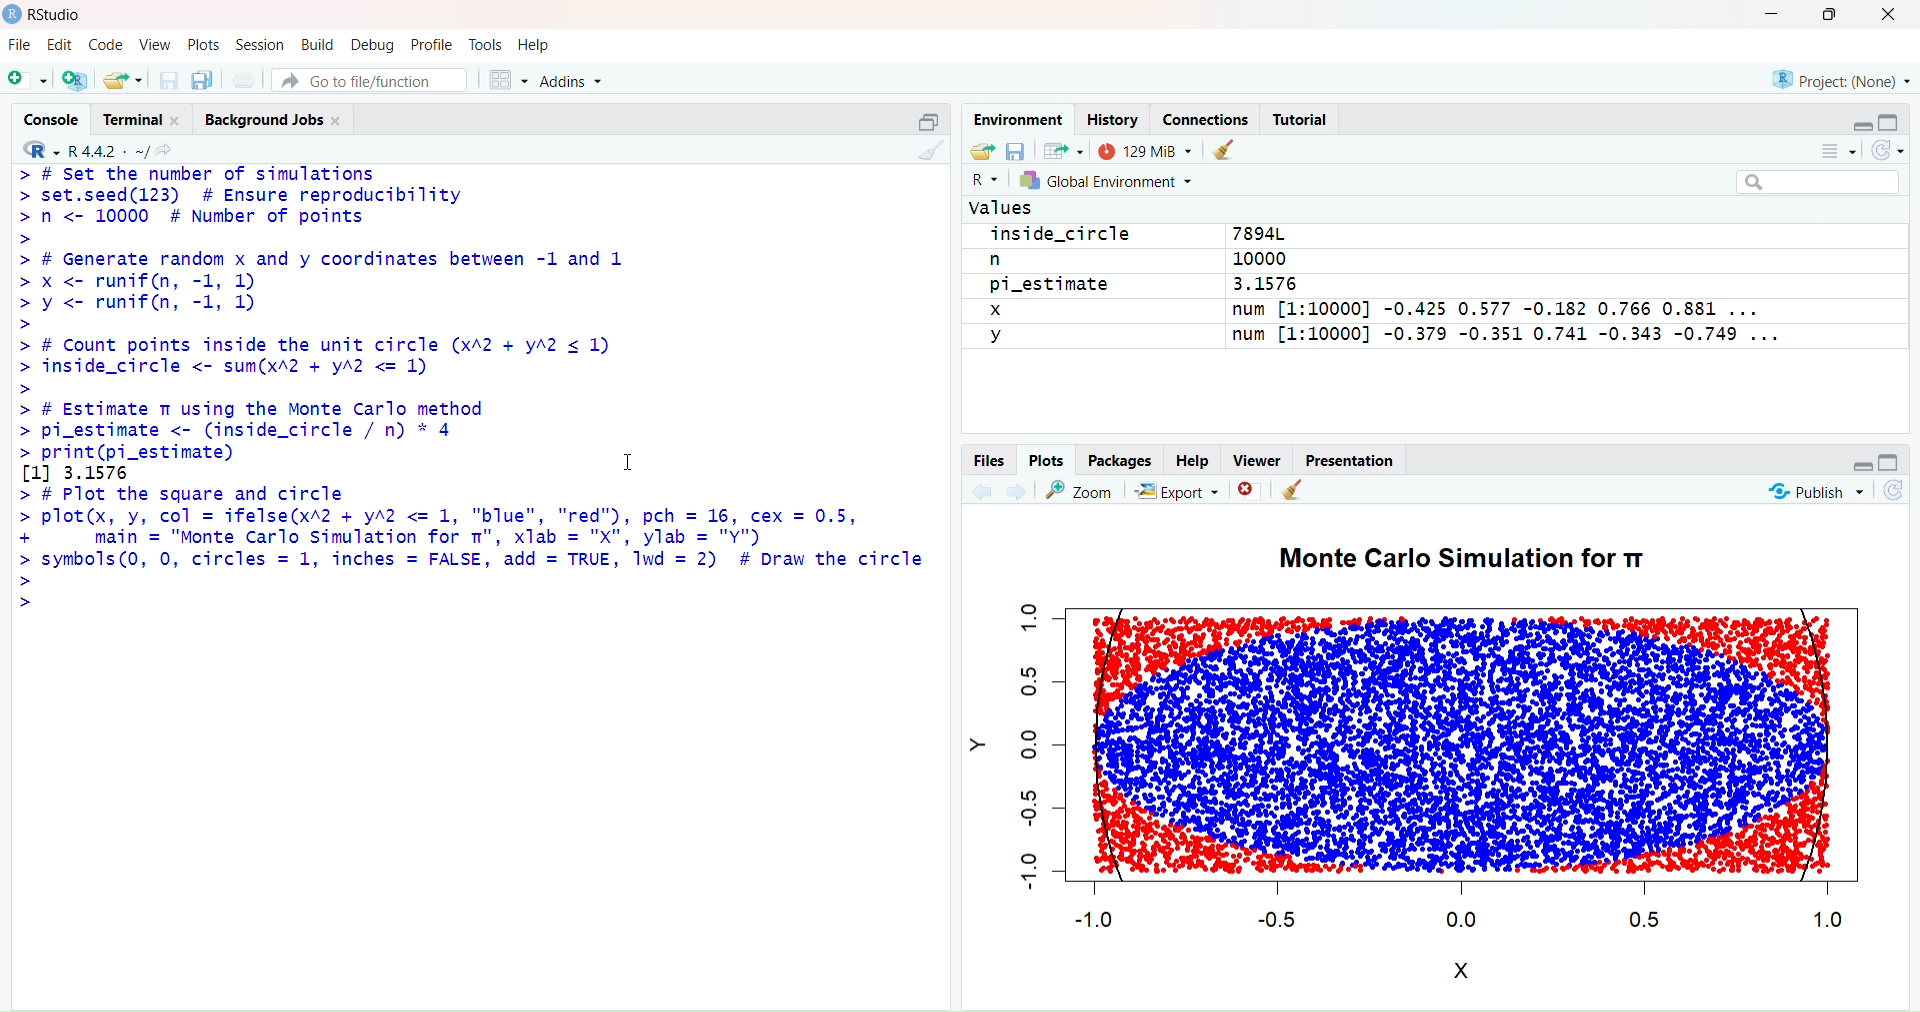  I want to click on Create a project, so click(79, 77).